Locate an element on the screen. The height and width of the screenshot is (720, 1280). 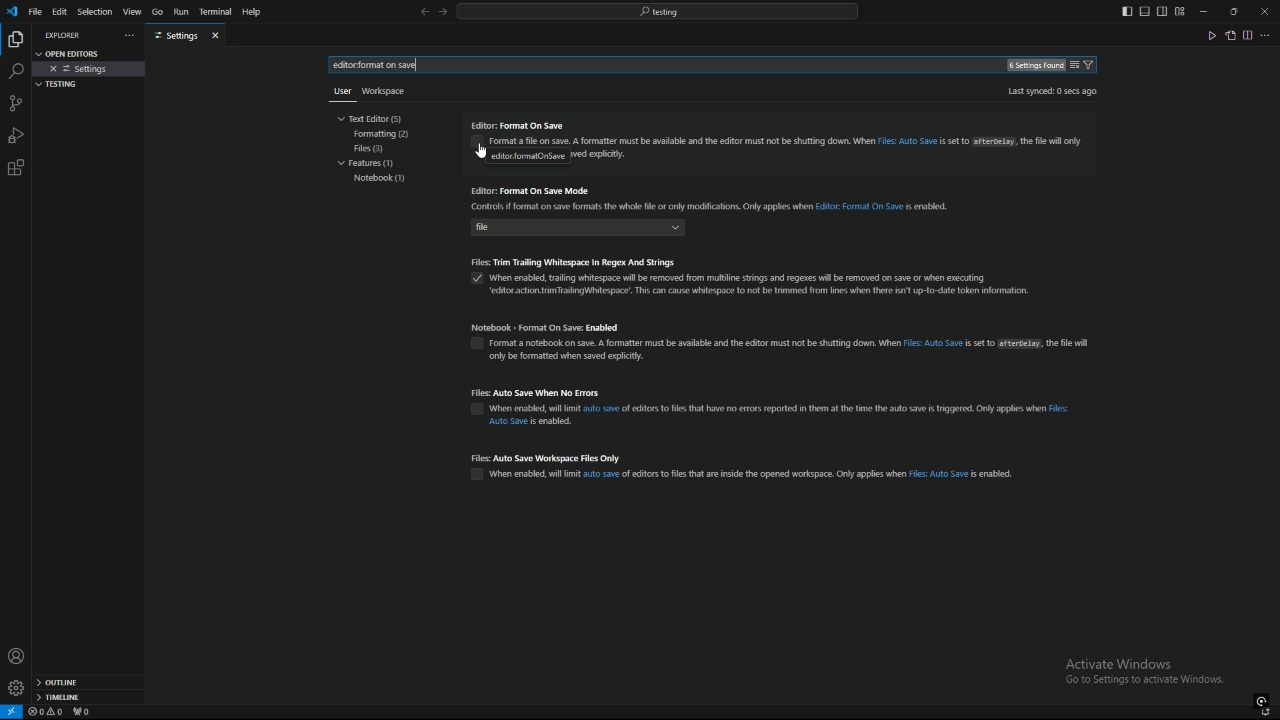
files auto save workspace files only is located at coordinates (751, 467).